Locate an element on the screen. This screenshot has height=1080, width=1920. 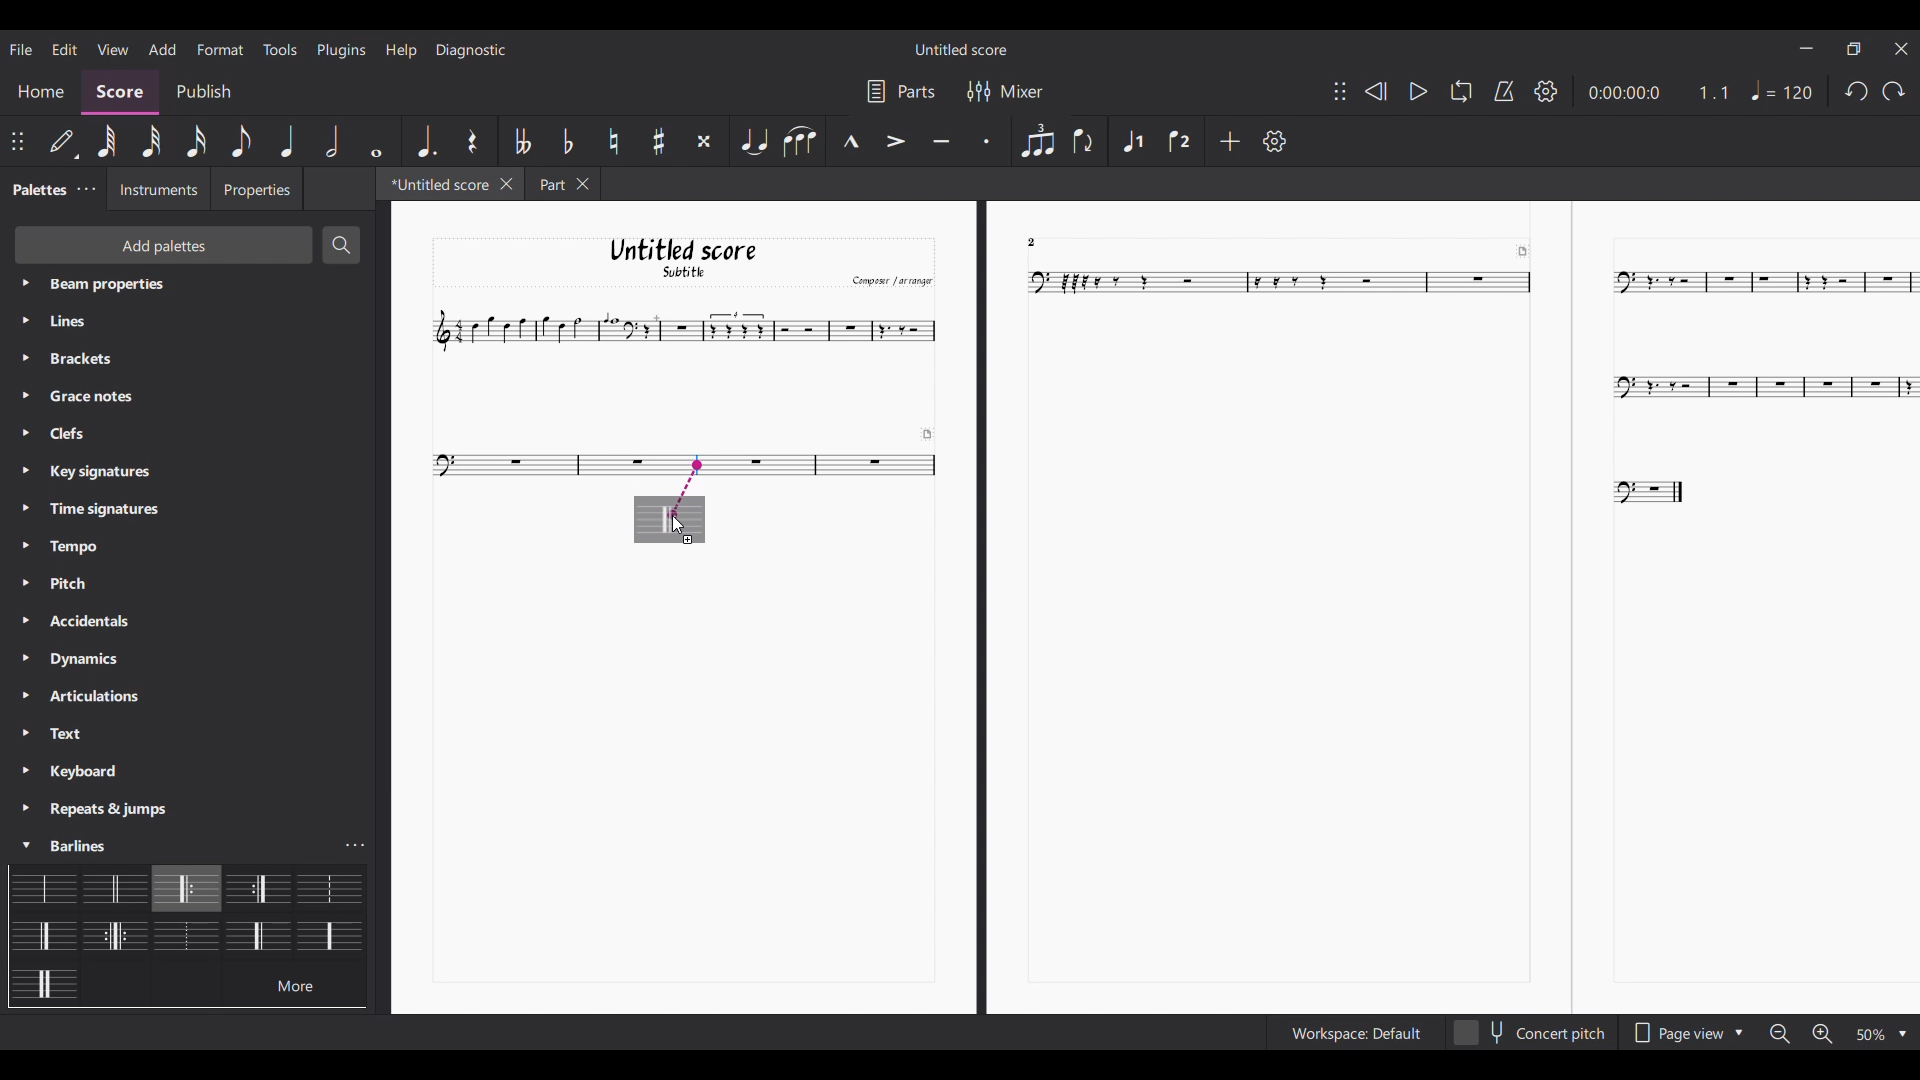
Barline options is located at coordinates (255, 930).